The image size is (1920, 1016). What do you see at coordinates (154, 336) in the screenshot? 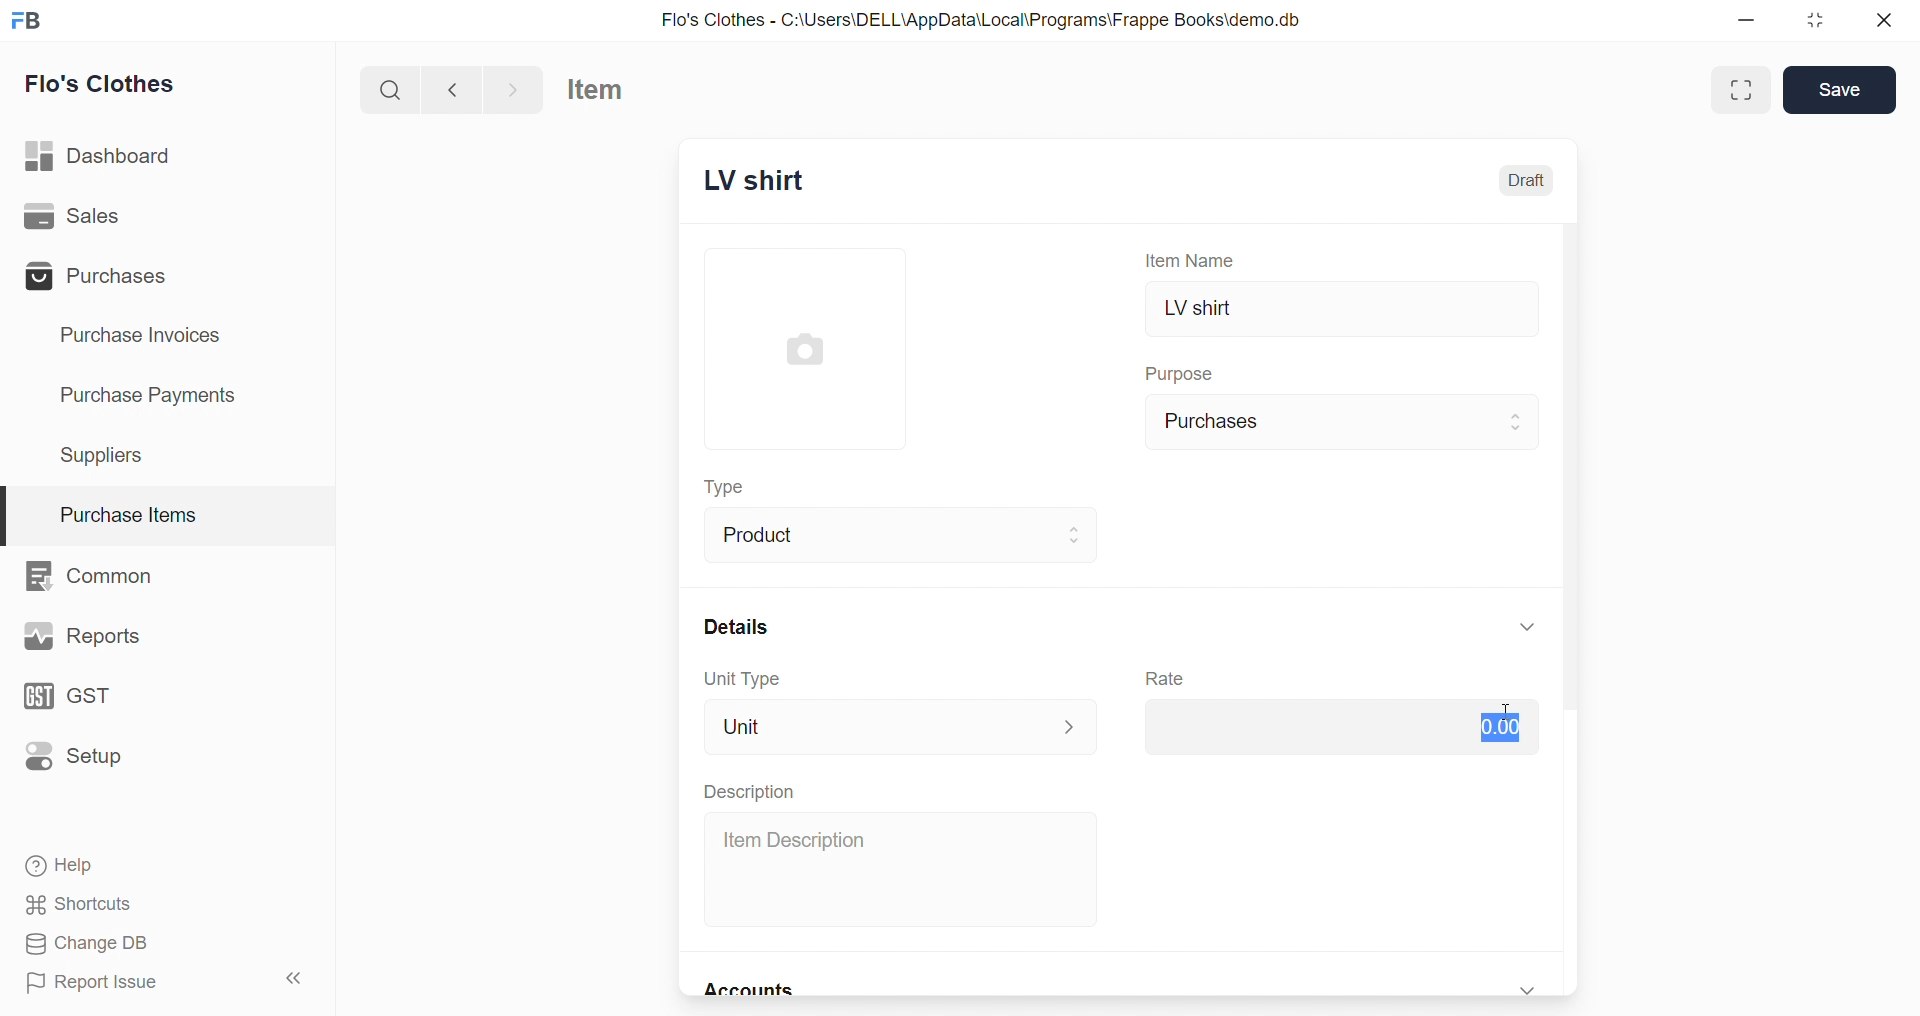
I see `Purchase Invoices` at bounding box center [154, 336].